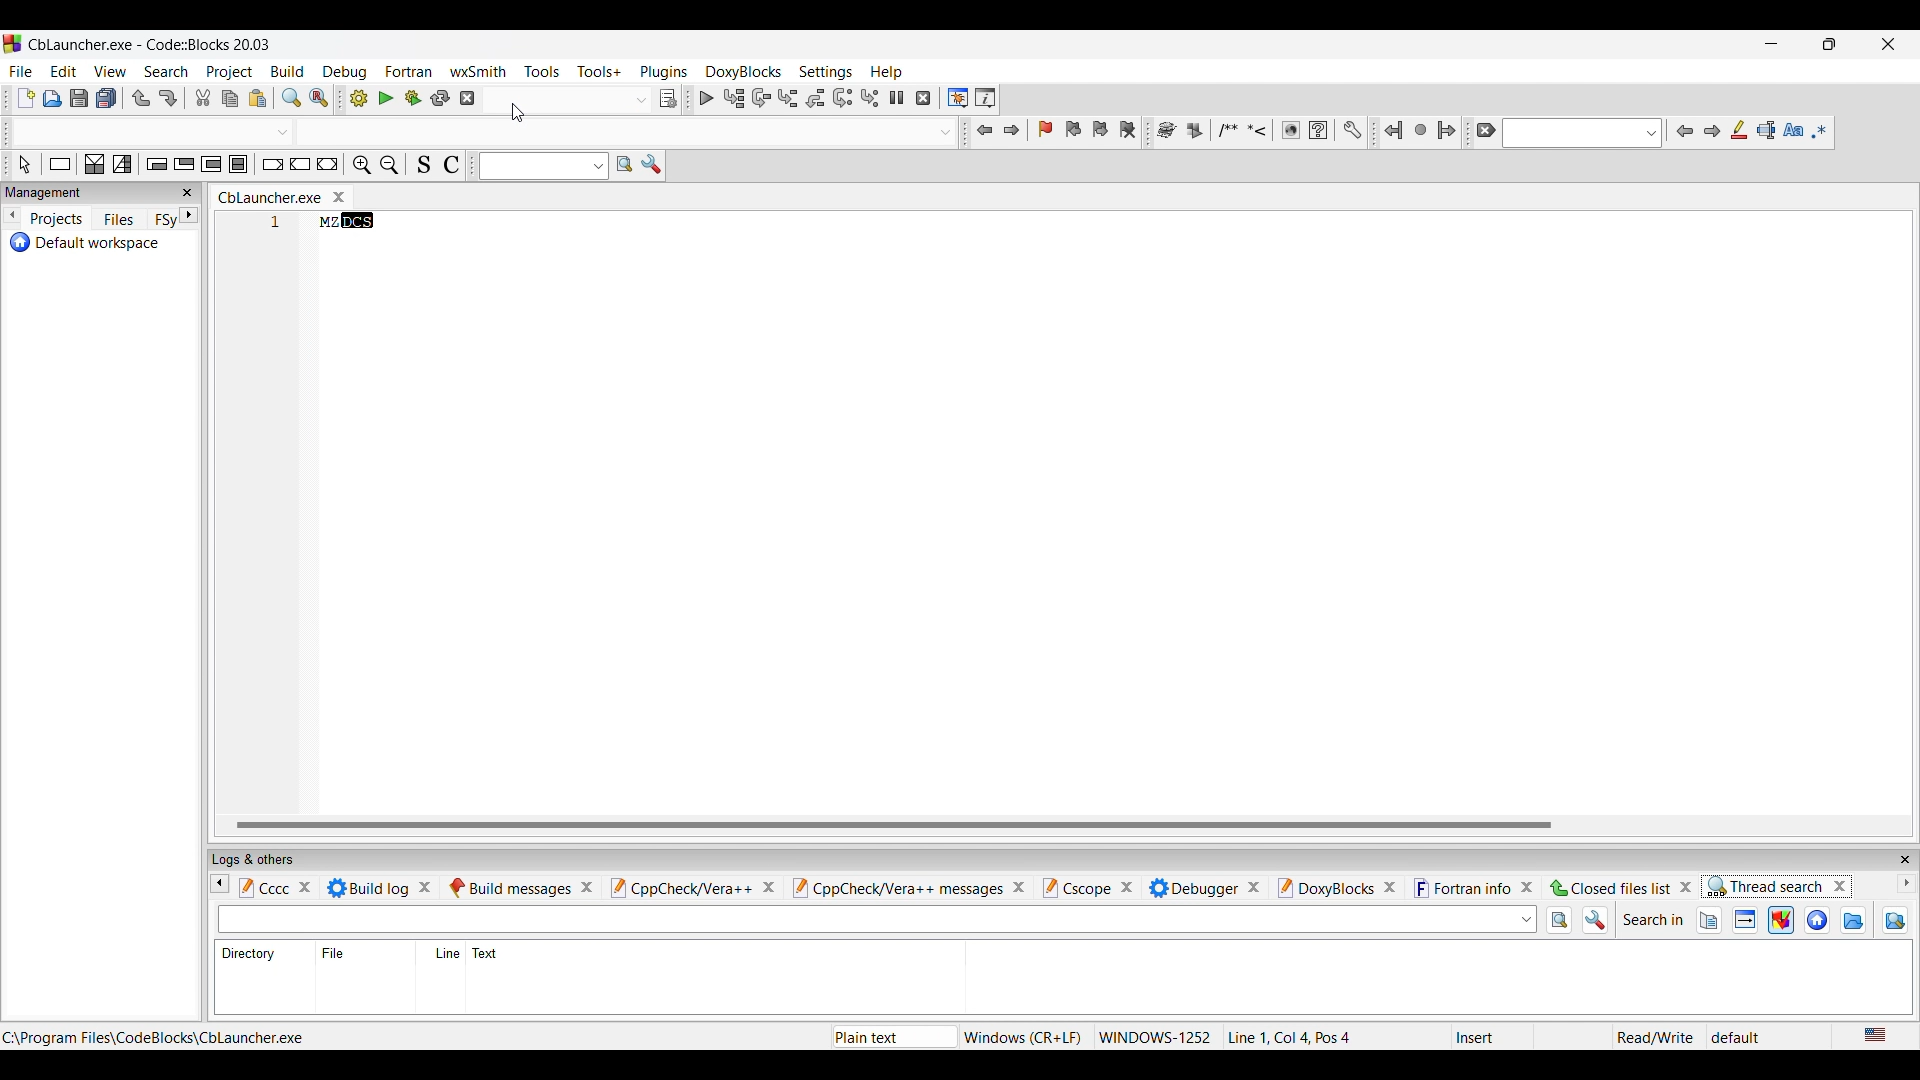 The image size is (1920, 1080). Describe the element at coordinates (329, 224) in the screenshot. I see `MZ DCS` at that location.